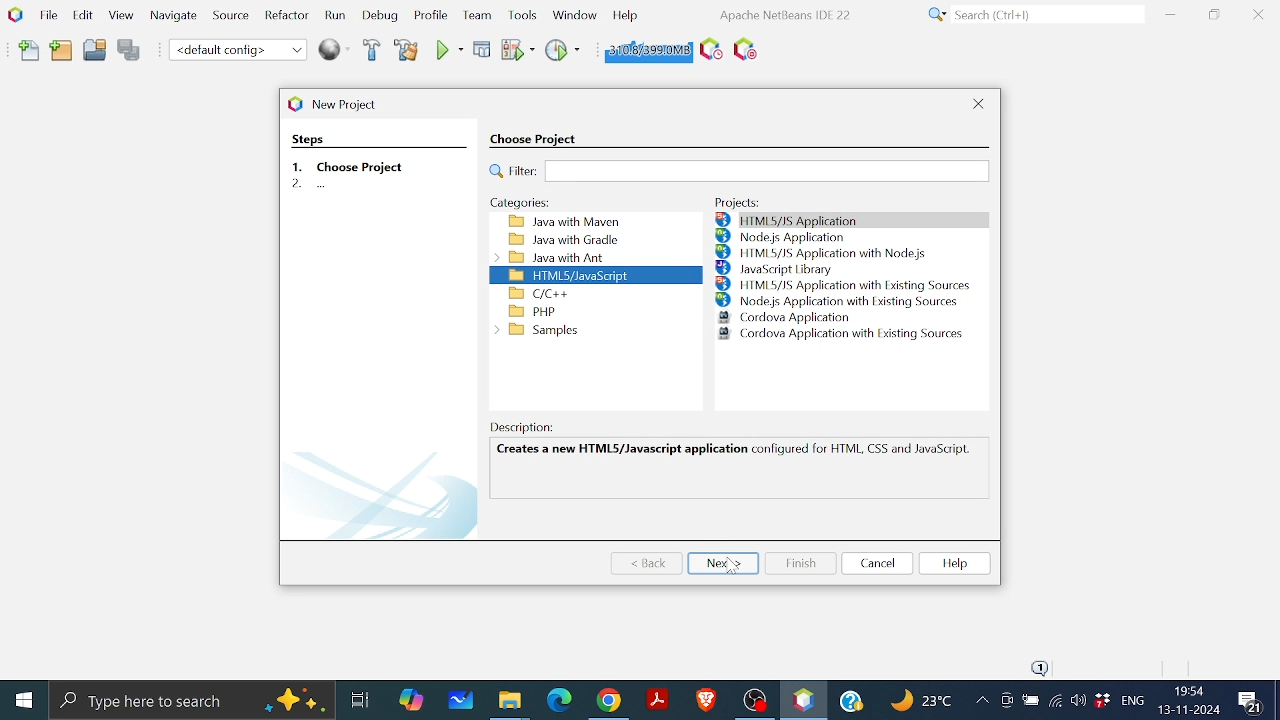  I want to click on Next, so click(723, 564).